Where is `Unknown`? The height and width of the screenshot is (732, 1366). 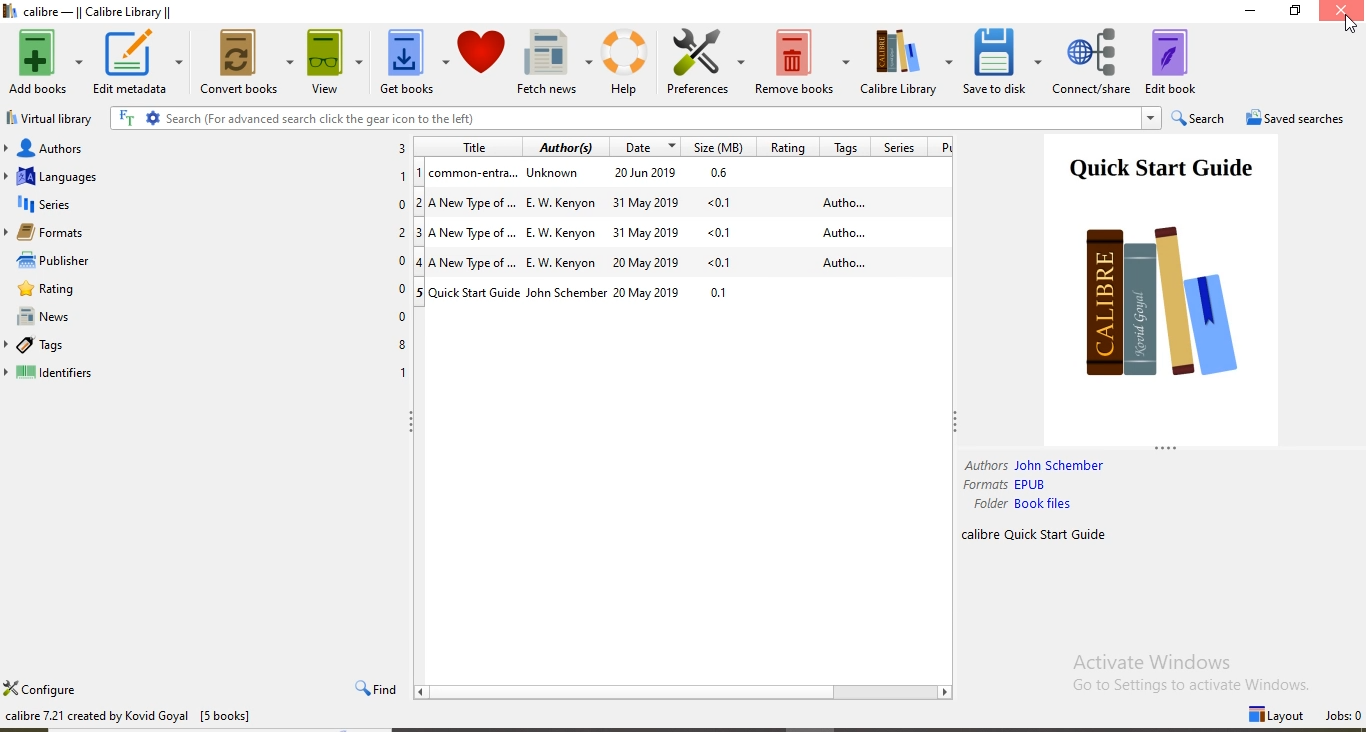
Unknown is located at coordinates (564, 173).